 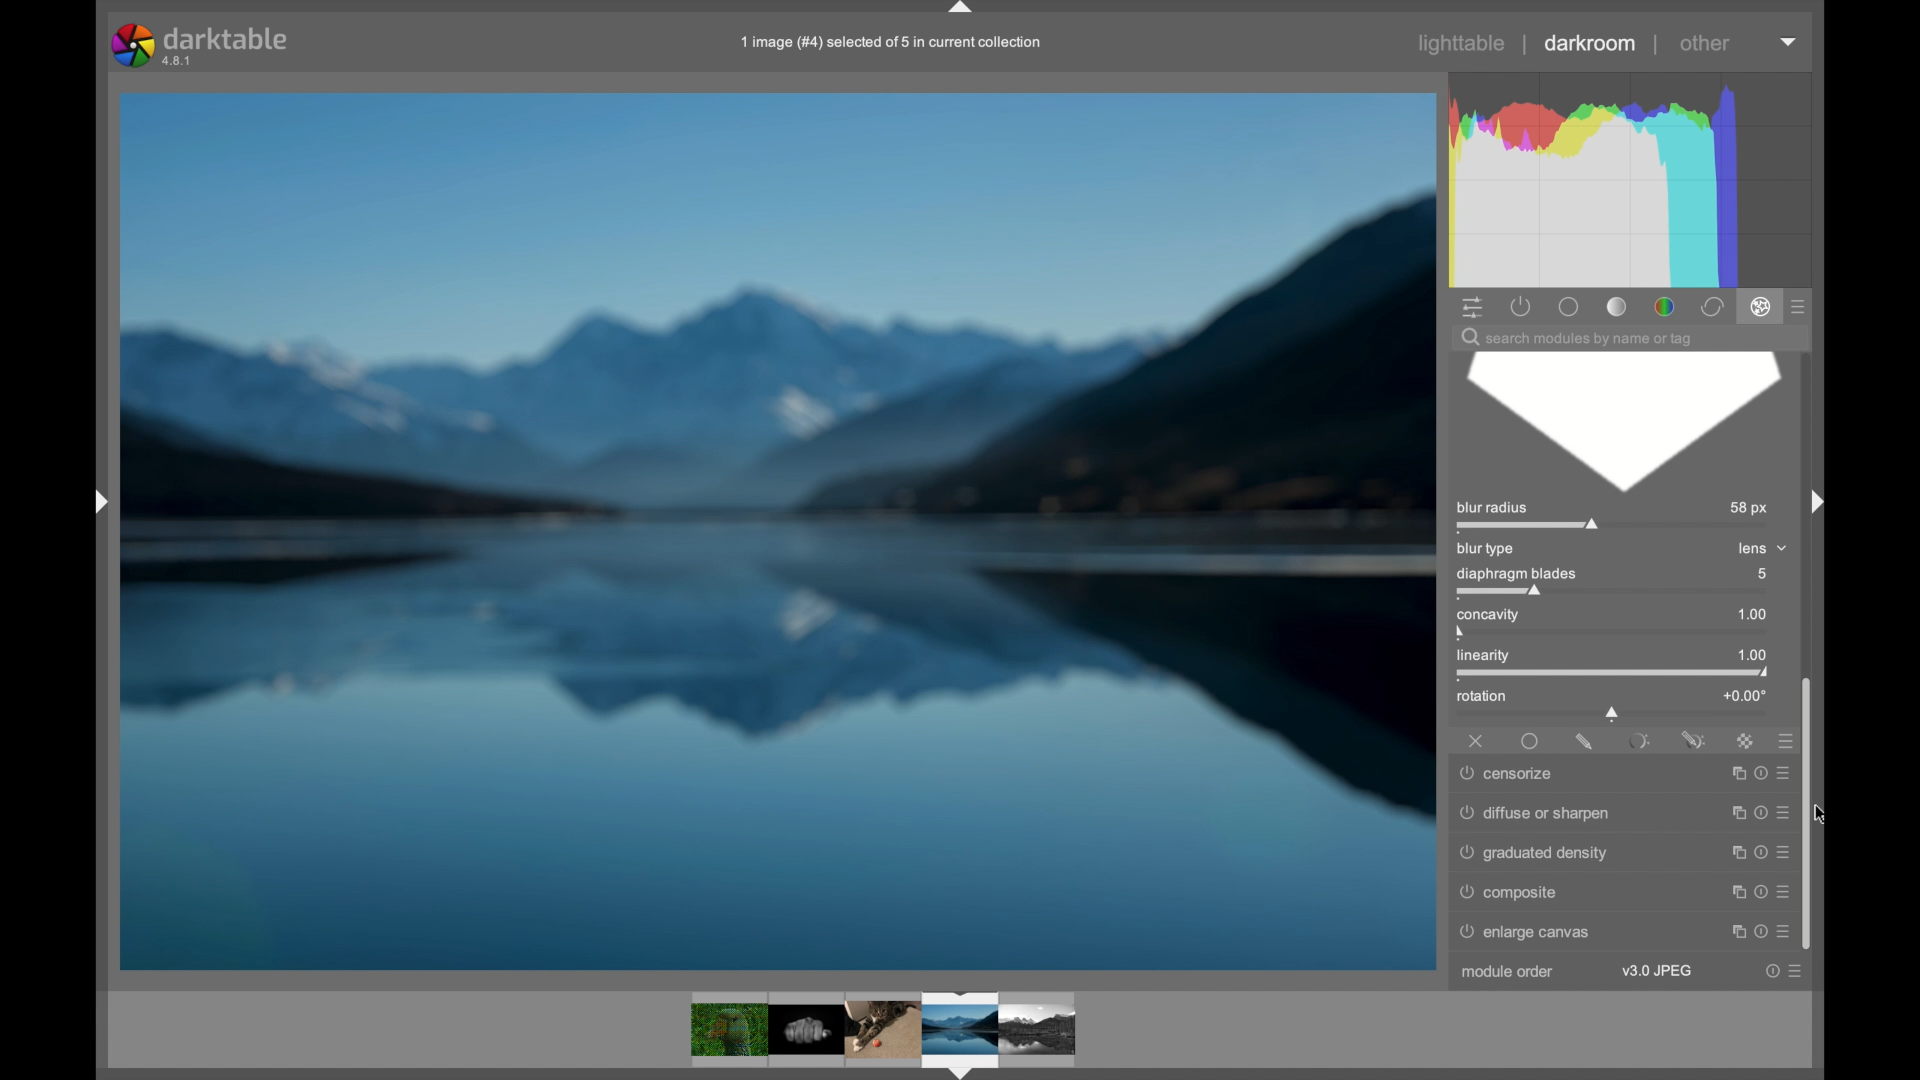 What do you see at coordinates (1758, 888) in the screenshot?
I see `help` at bounding box center [1758, 888].